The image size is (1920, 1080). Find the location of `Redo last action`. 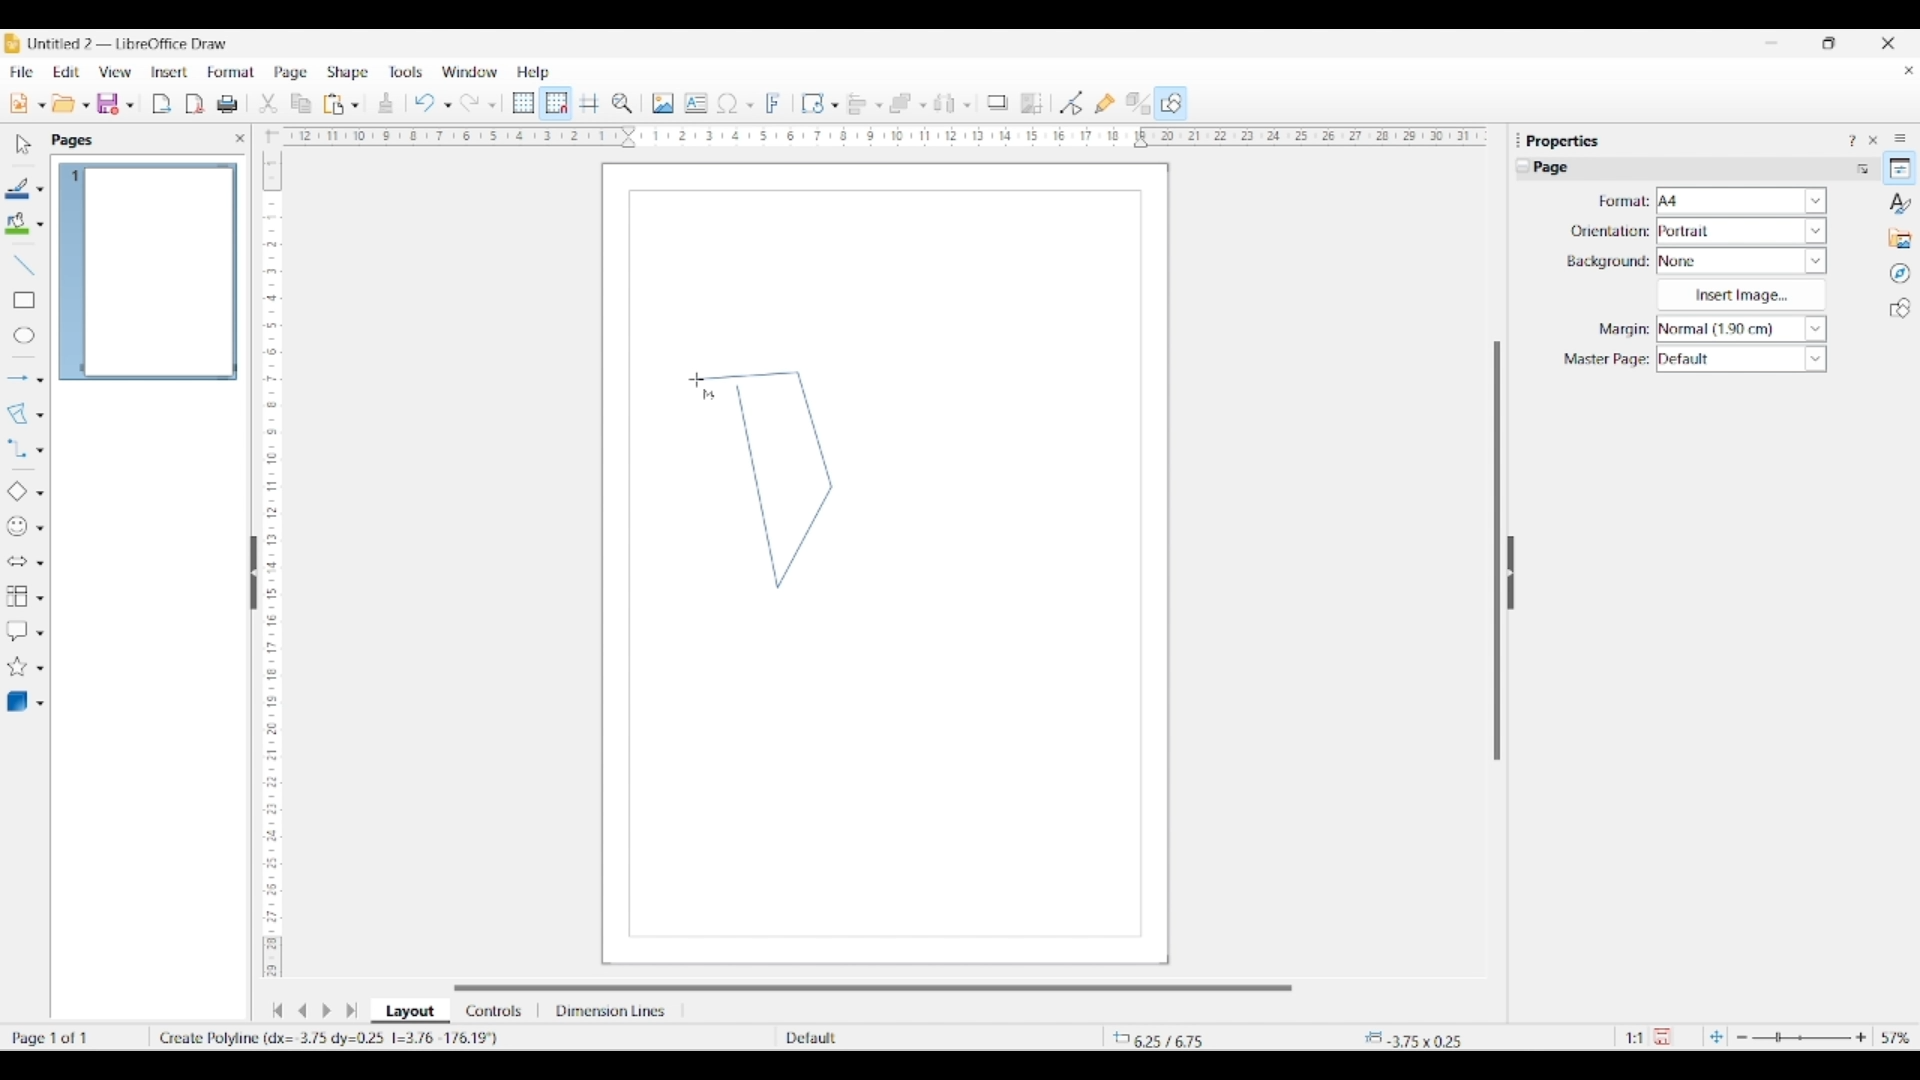

Redo last action is located at coordinates (470, 103).